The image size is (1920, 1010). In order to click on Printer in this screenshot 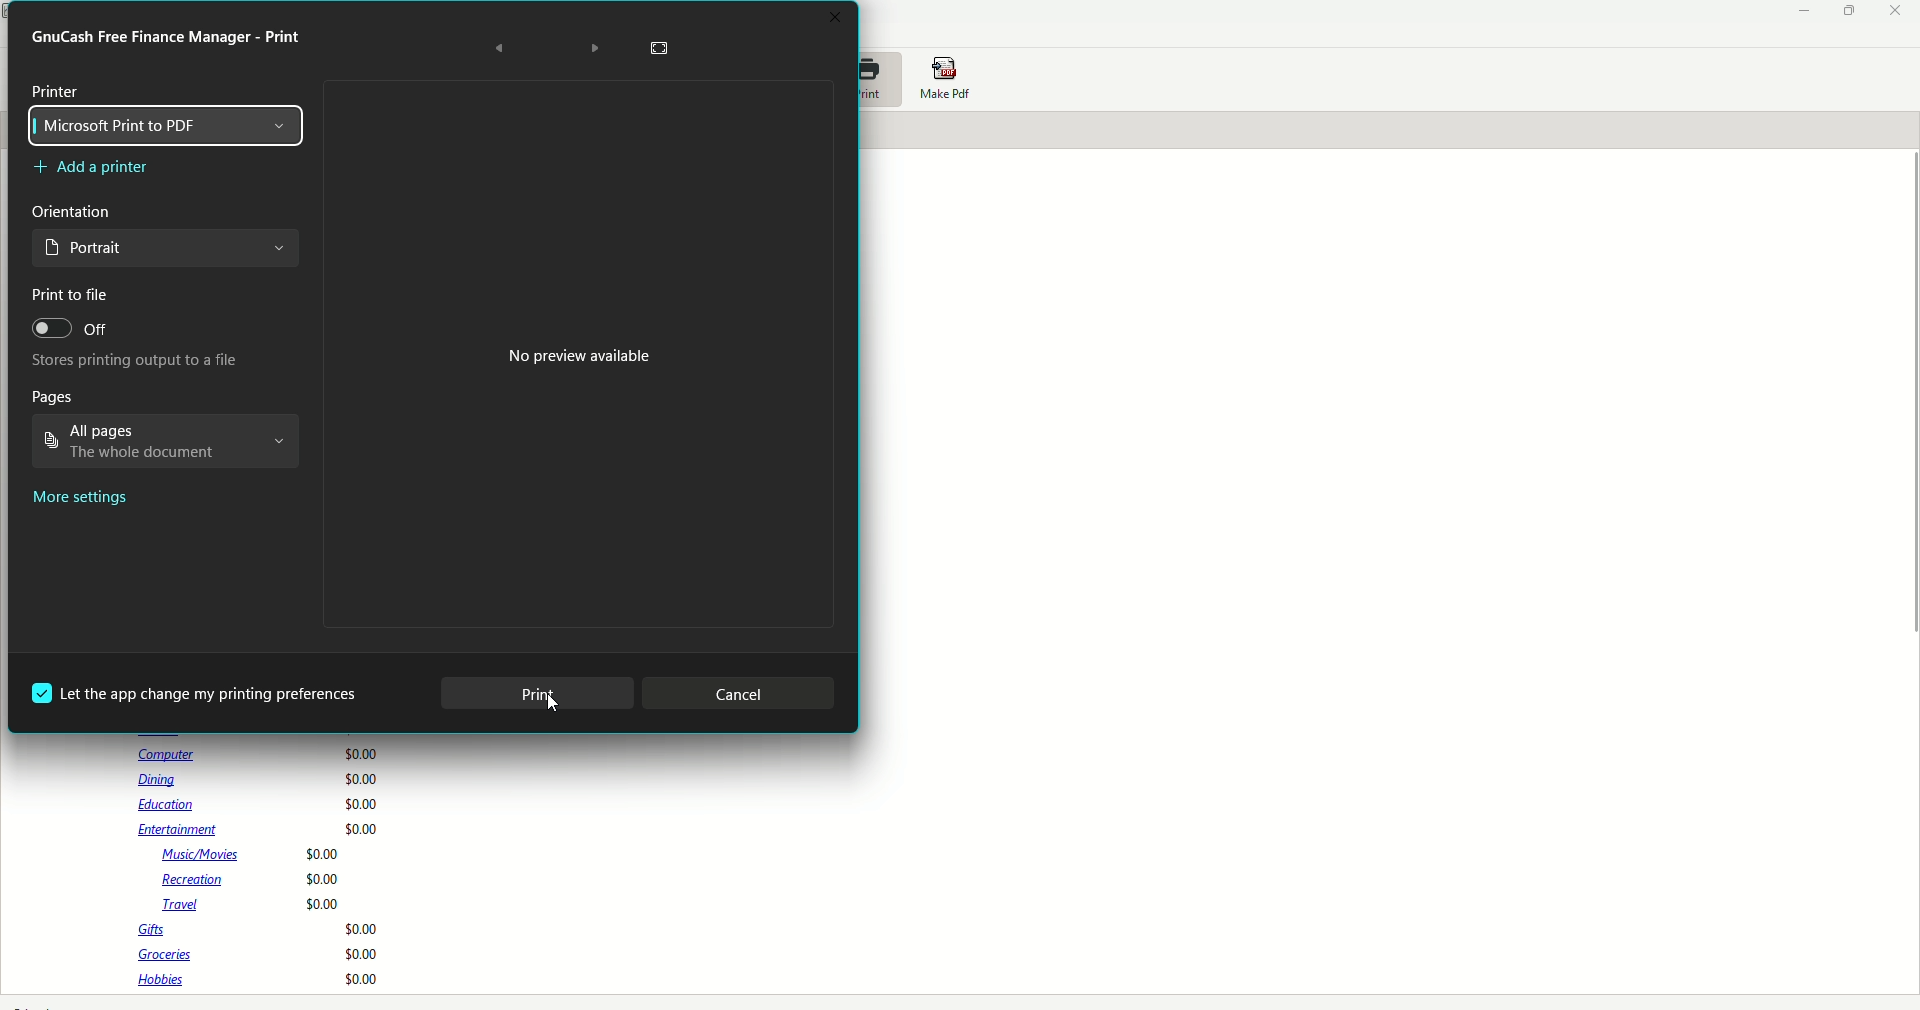, I will do `click(57, 91)`.